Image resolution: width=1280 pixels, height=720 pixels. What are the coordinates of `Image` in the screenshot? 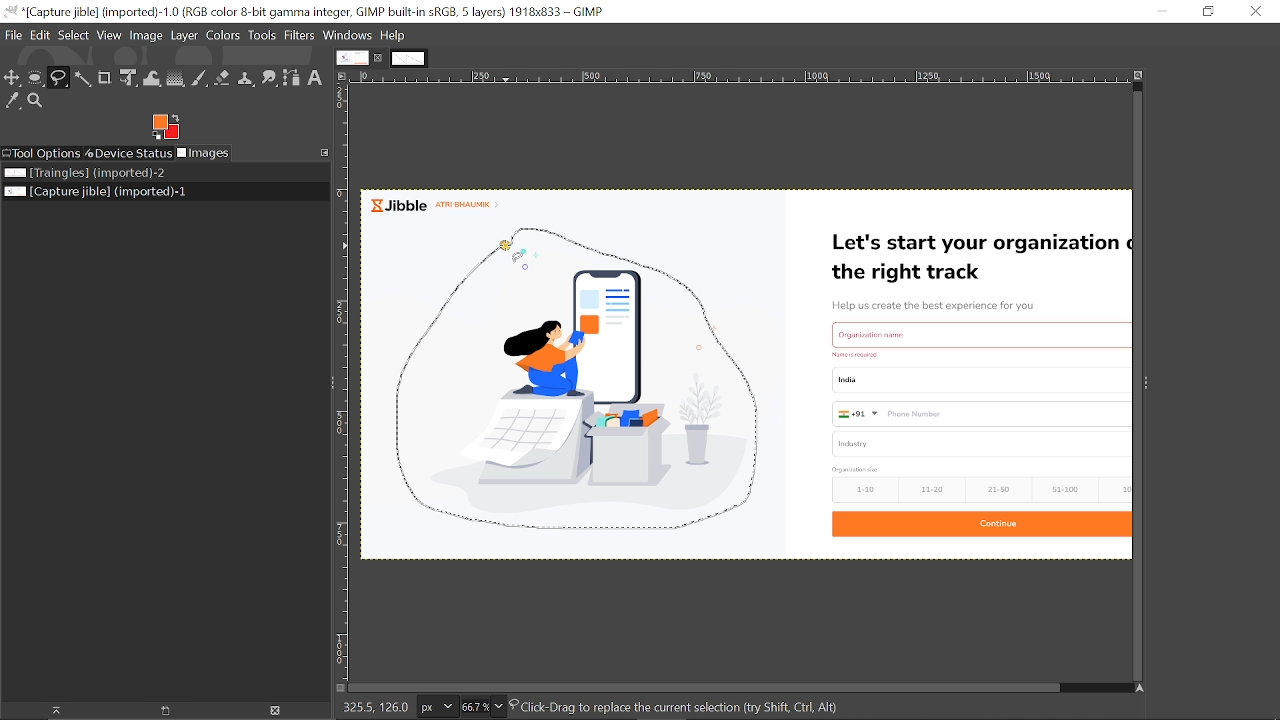 It's located at (145, 37).